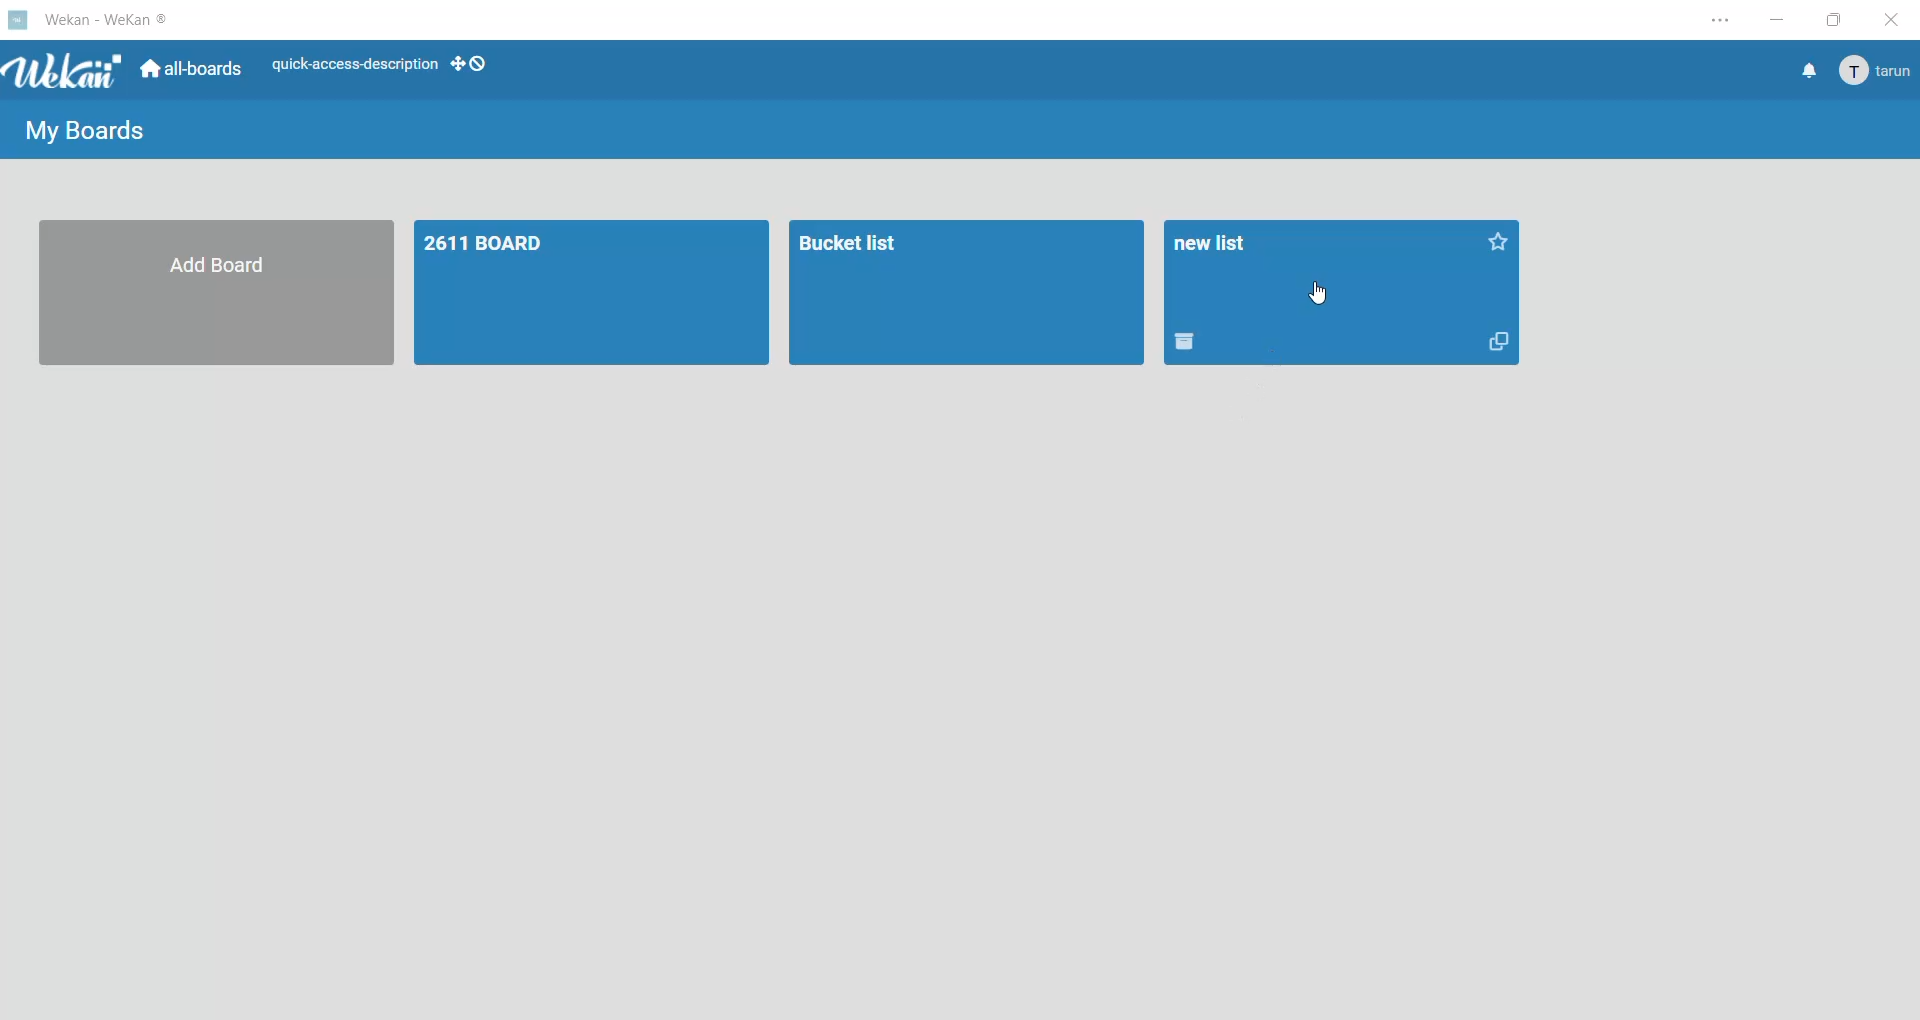 The image size is (1920, 1020). I want to click on cursor, so click(1324, 297).